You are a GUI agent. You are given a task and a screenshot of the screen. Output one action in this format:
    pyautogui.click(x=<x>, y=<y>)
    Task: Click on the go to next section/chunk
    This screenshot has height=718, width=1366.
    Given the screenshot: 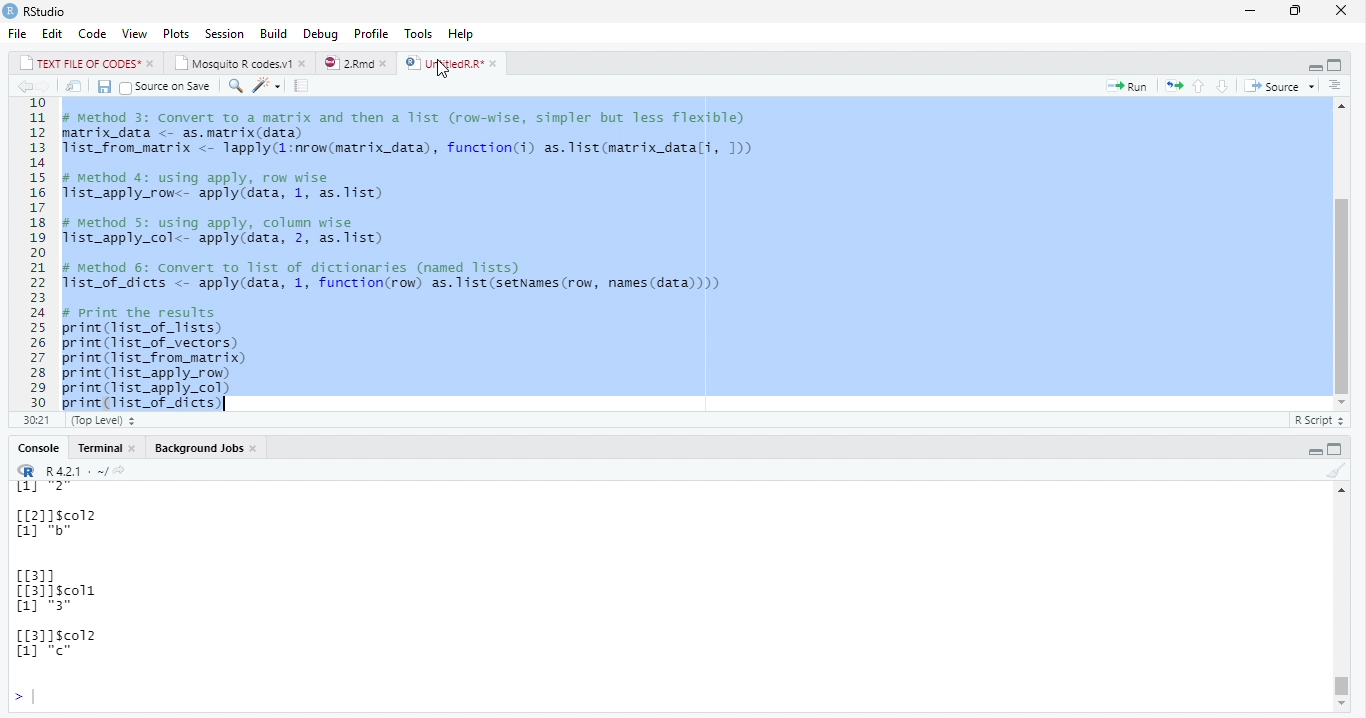 What is the action you would take?
    pyautogui.click(x=1222, y=86)
    